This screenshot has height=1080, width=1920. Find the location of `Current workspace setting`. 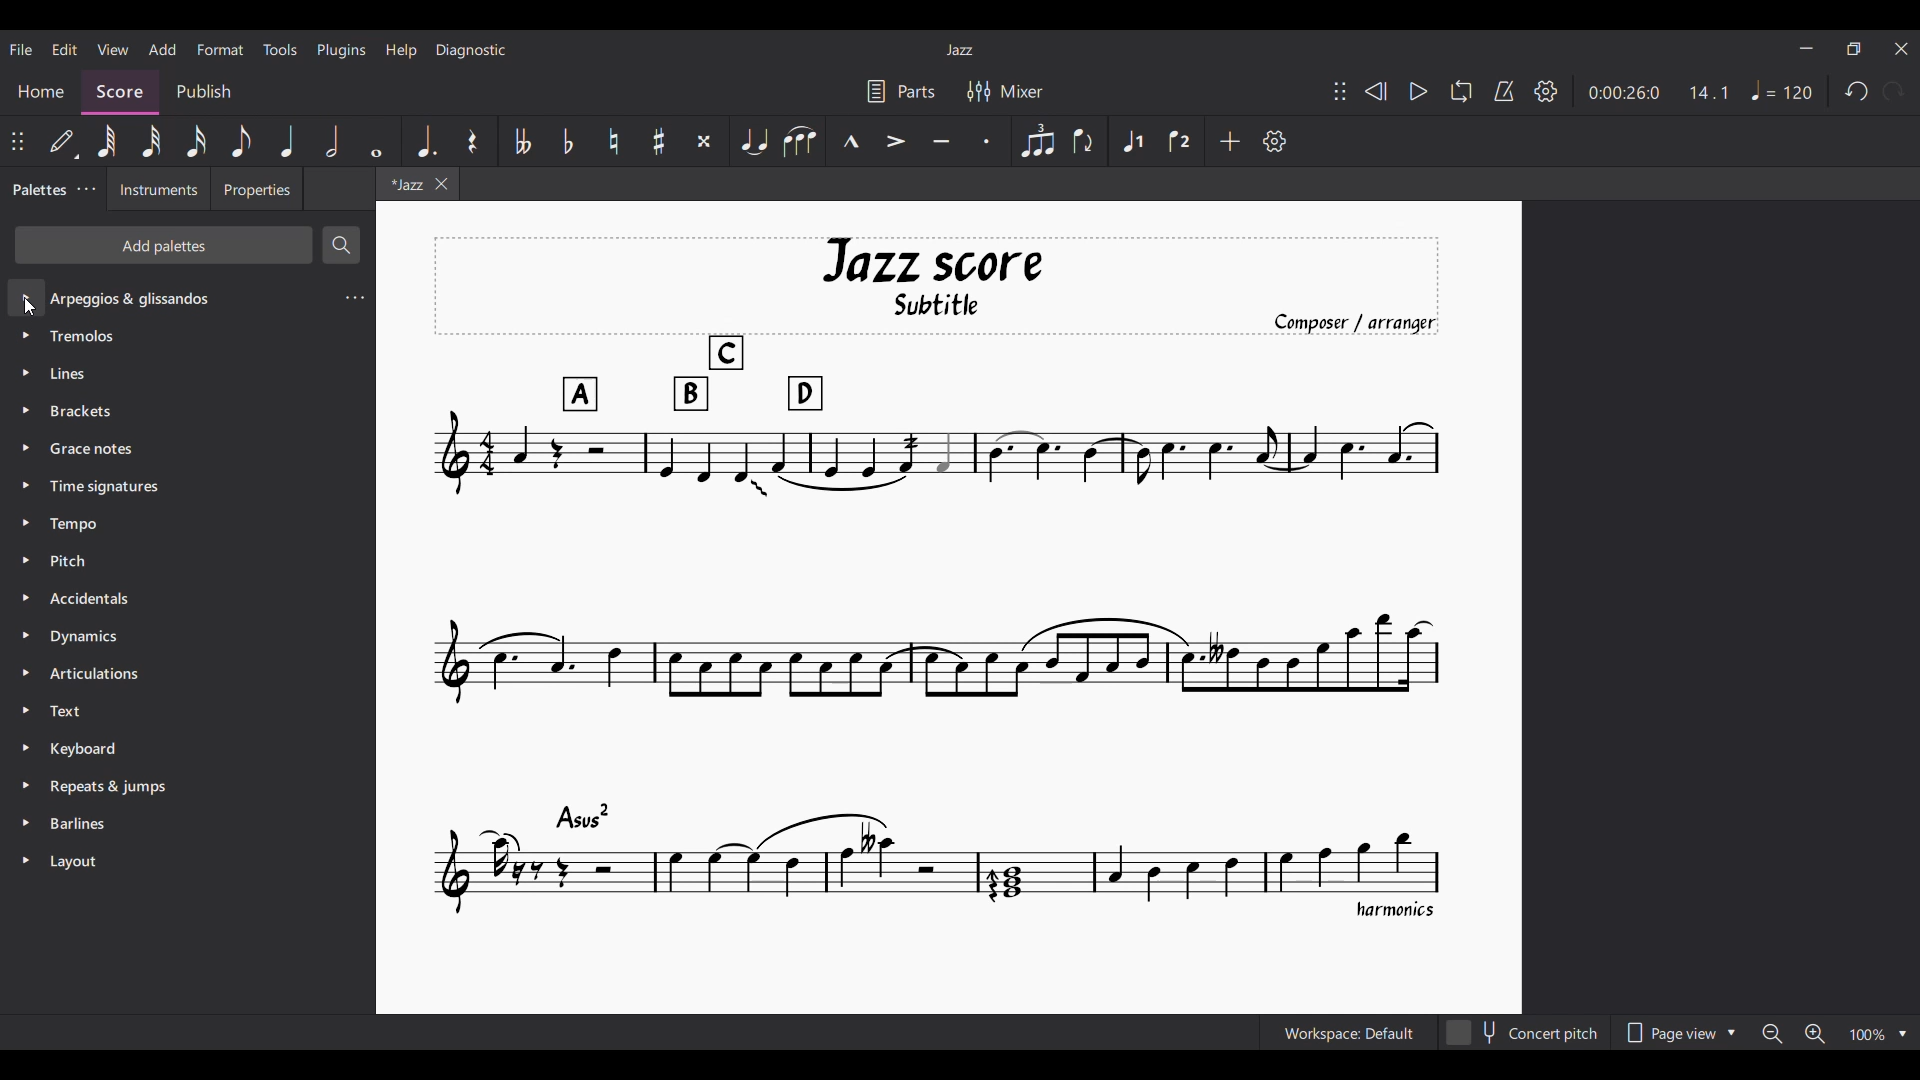

Current workspace setting is located at coordinates (1350, 1033).